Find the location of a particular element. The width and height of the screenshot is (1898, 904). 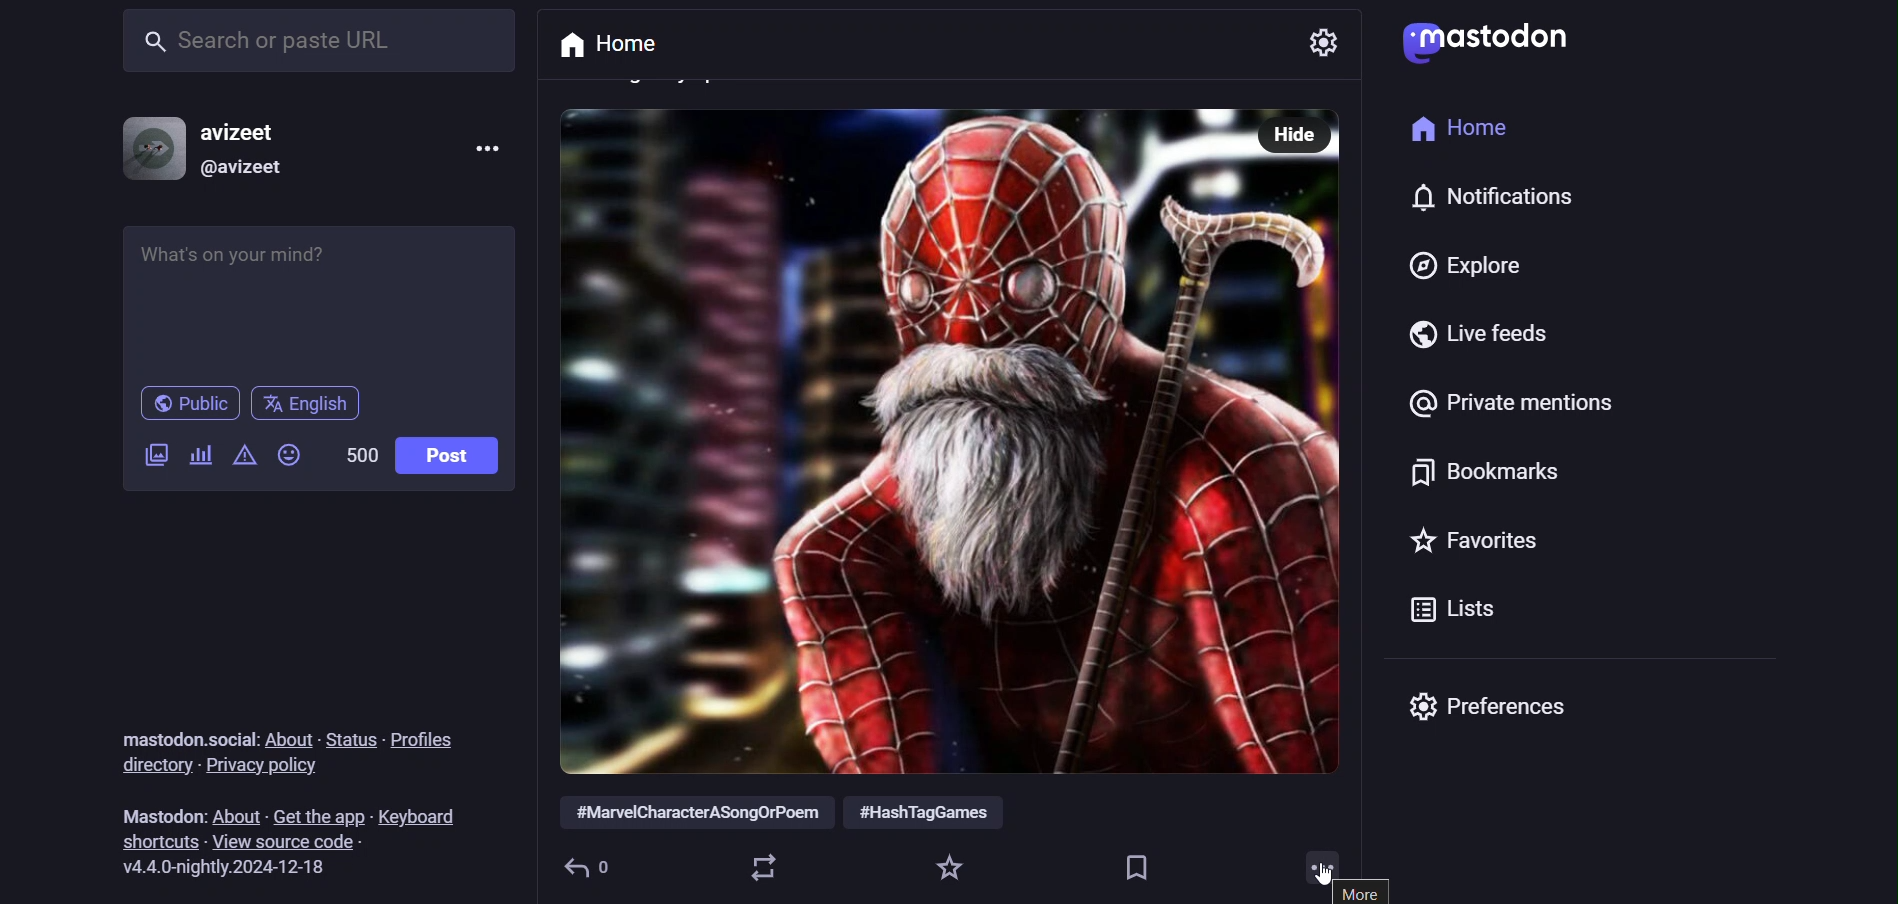

public is located at coordinates (191, 404).